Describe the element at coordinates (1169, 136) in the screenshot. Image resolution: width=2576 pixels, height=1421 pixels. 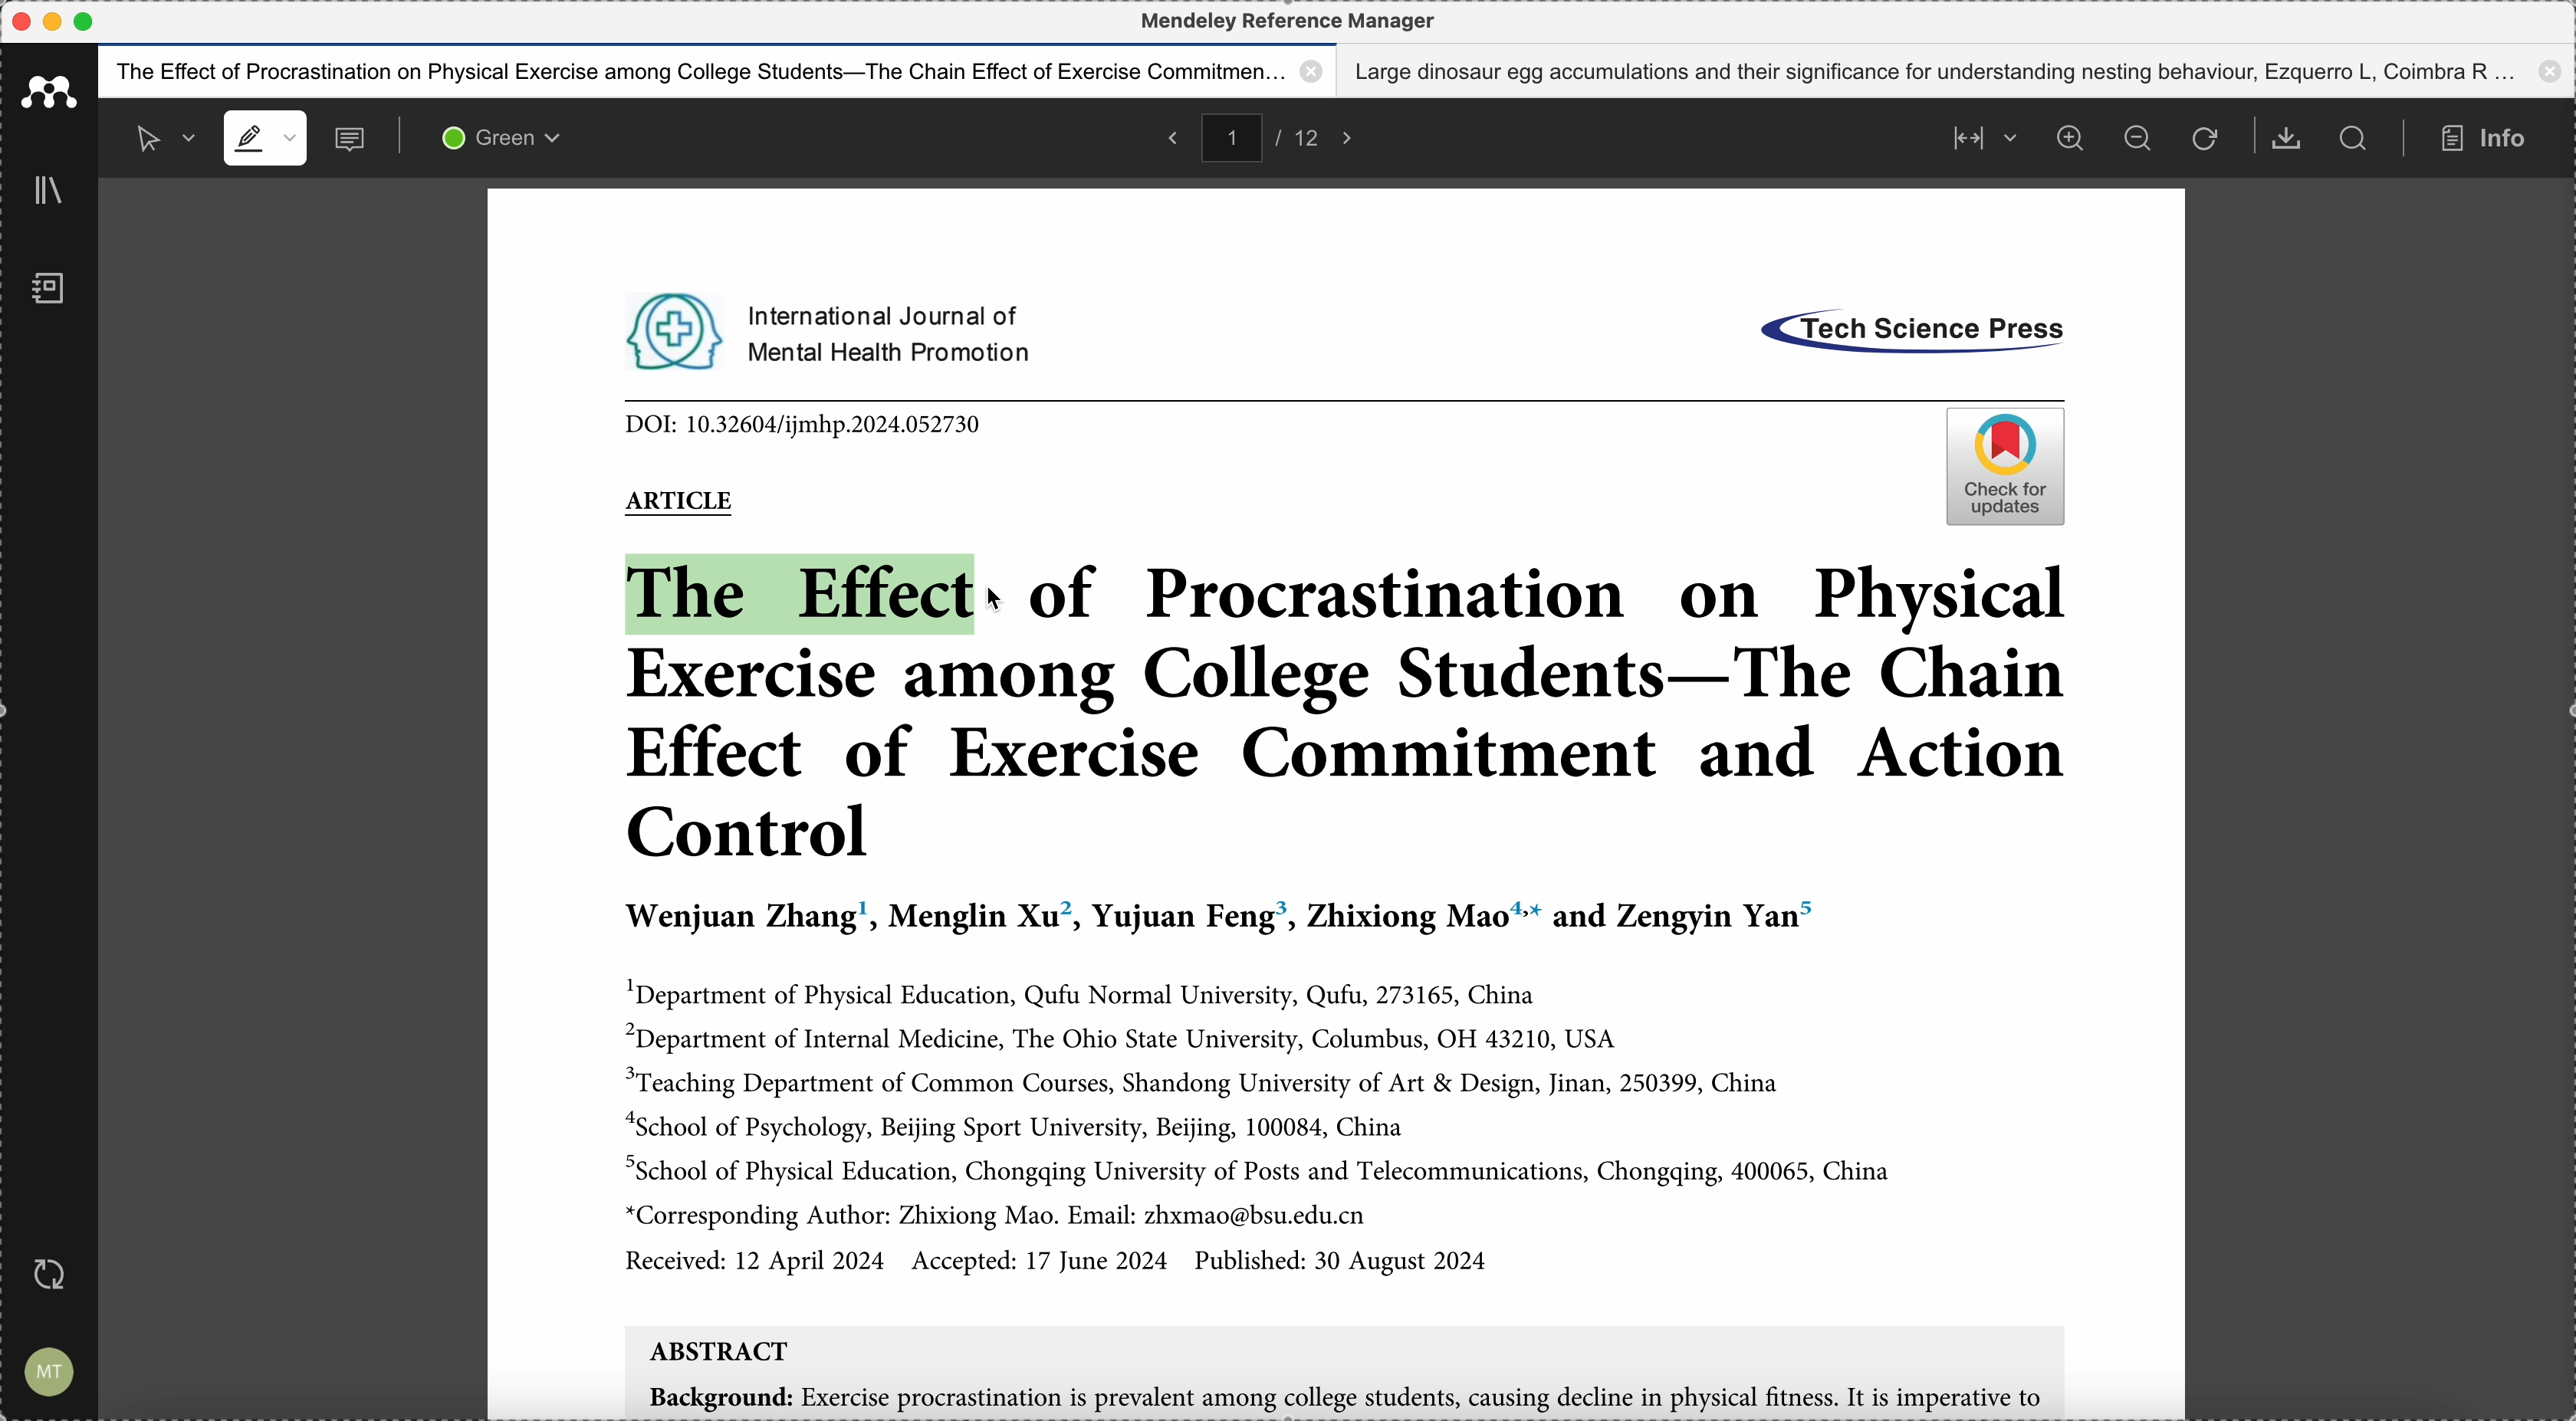
I see `back` at that location.